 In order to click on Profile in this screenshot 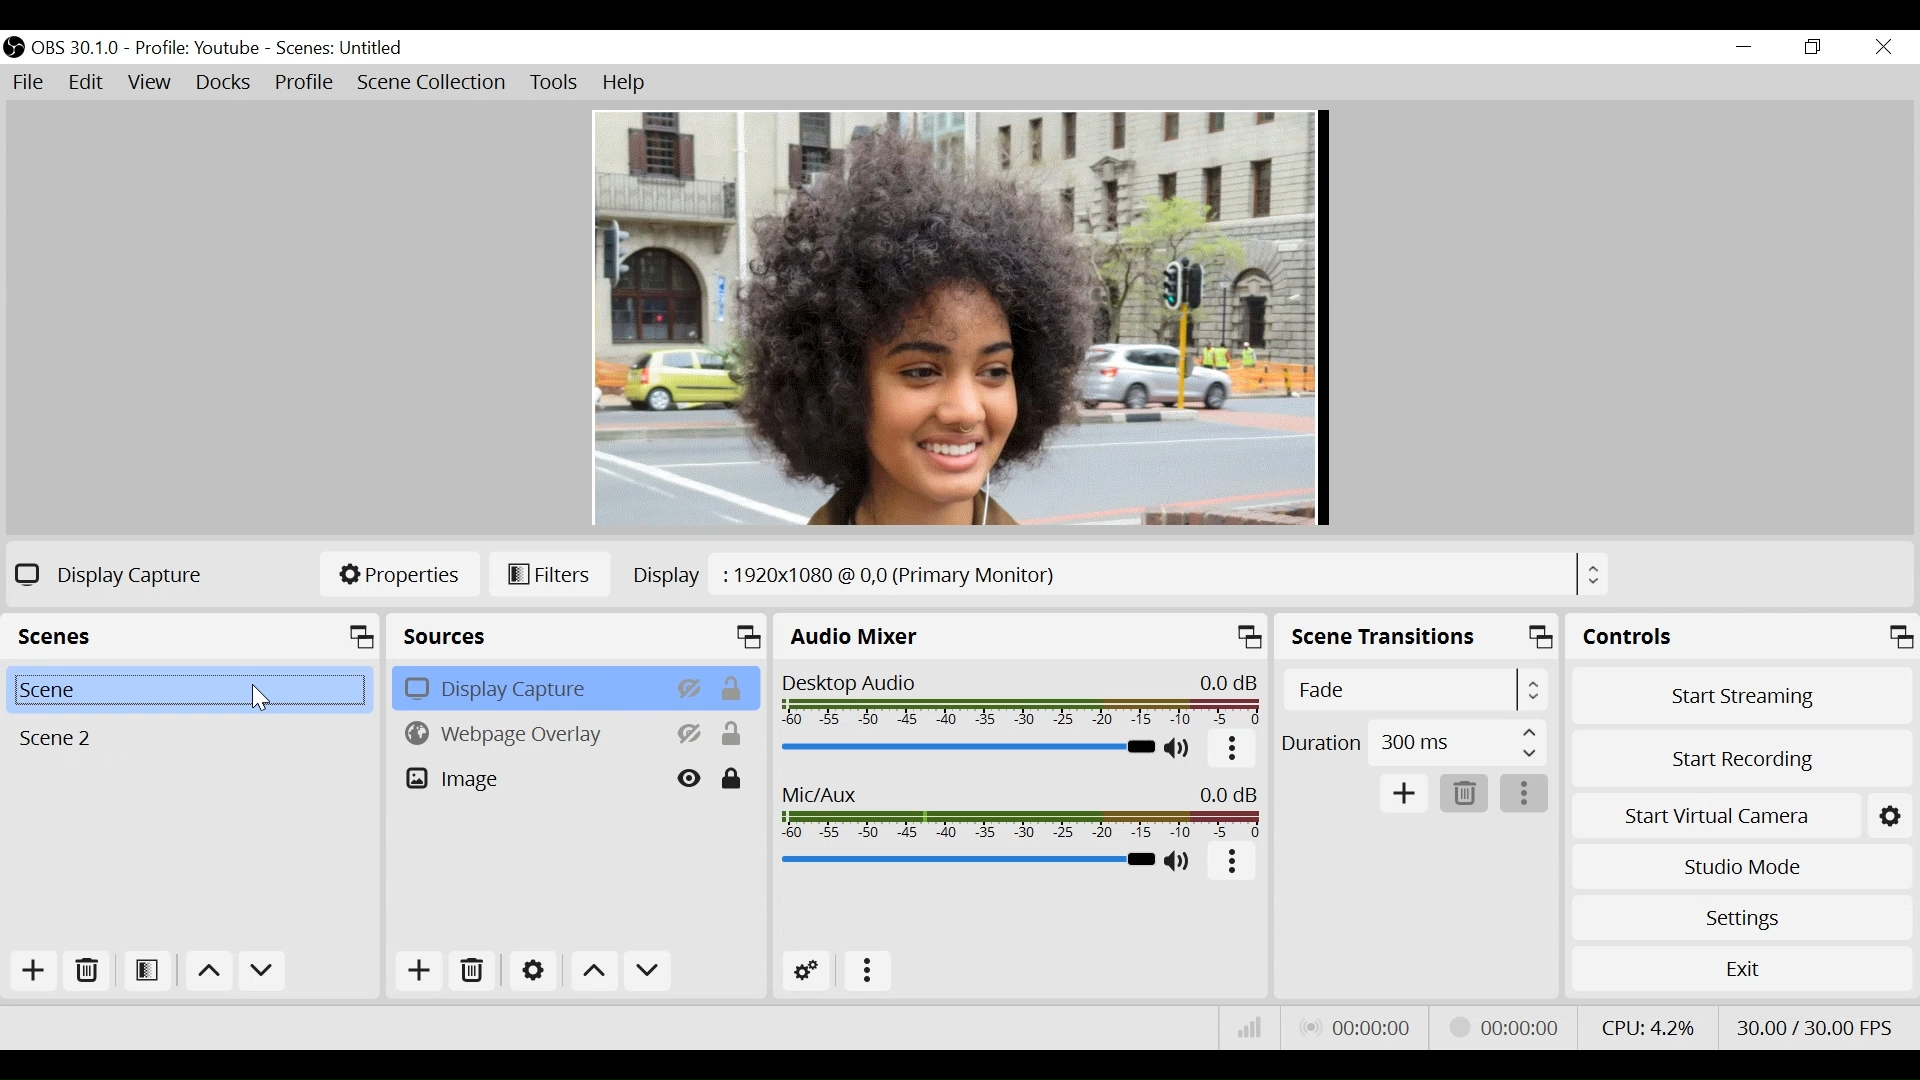, I will do `click(304, 84)`.